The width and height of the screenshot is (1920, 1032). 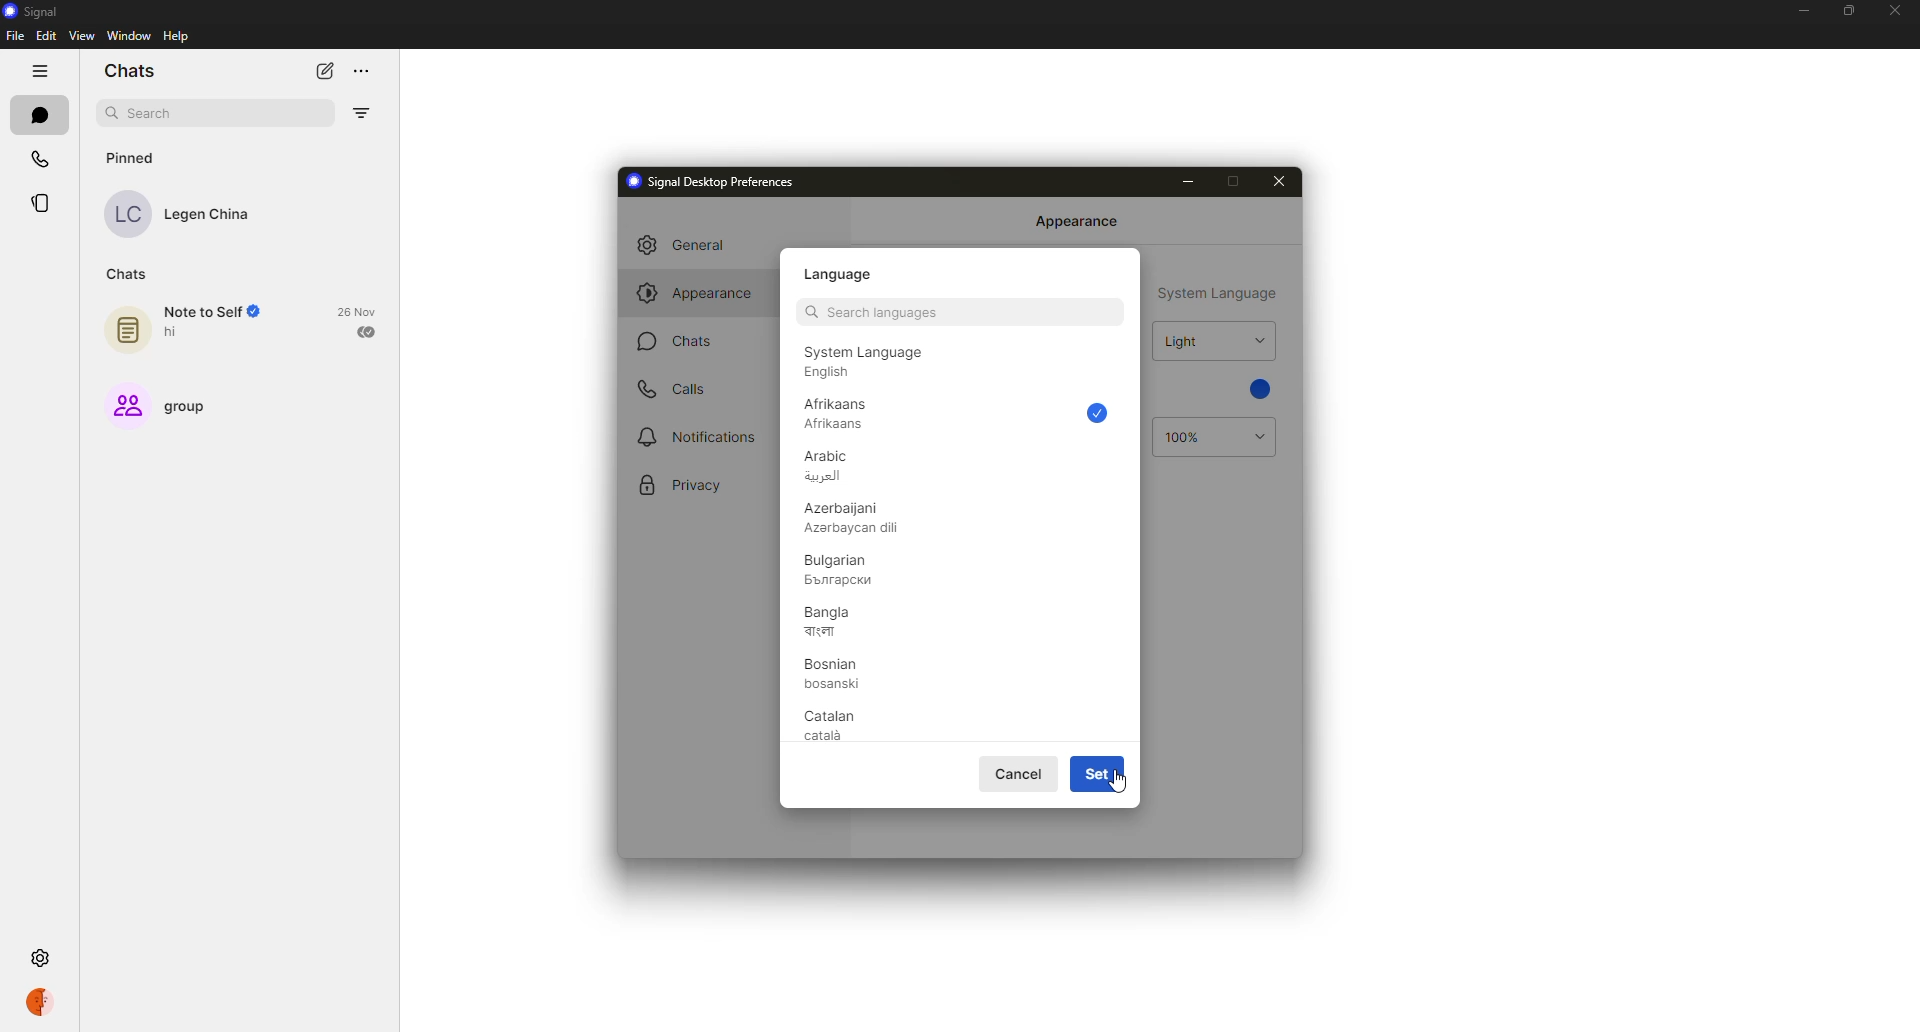 I want to click on light, so click(x=1182, y=341).